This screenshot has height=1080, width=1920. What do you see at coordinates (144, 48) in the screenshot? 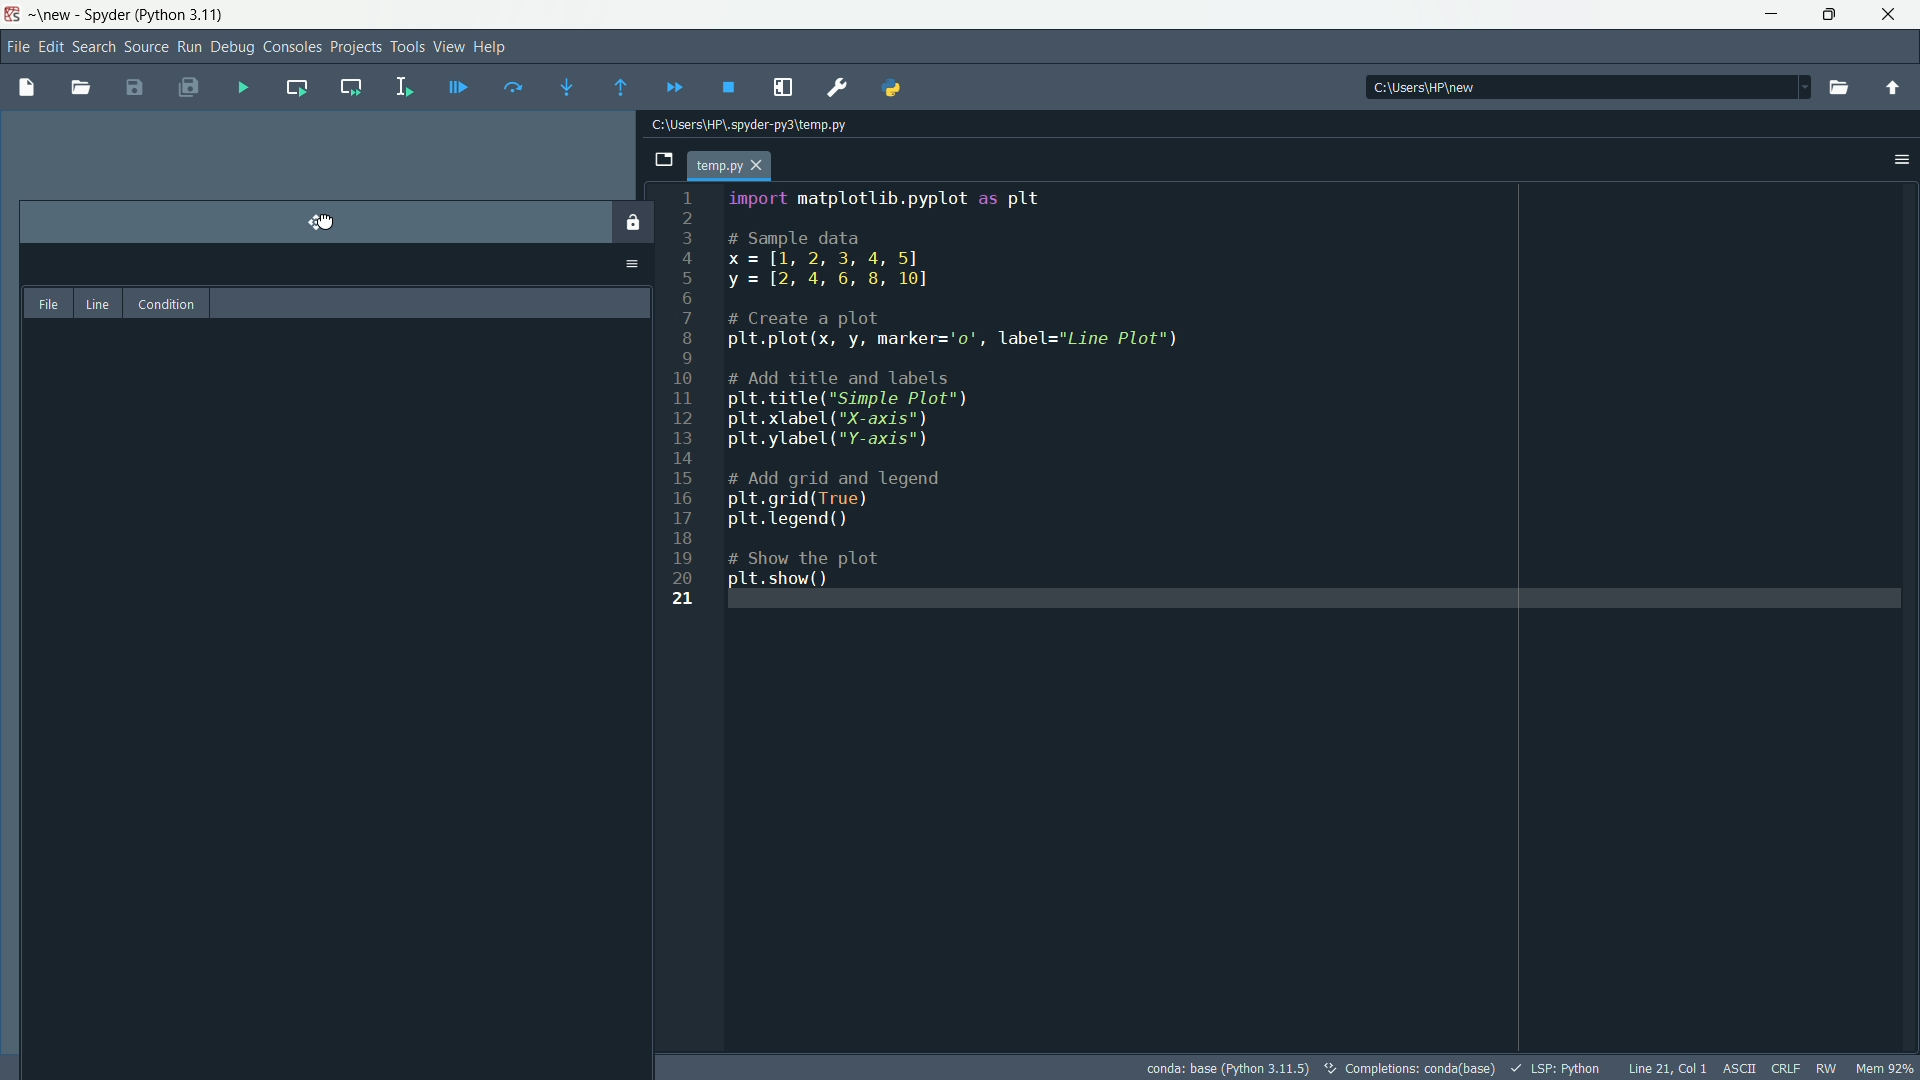
I see `source menu` at bounding box center [144, 48].